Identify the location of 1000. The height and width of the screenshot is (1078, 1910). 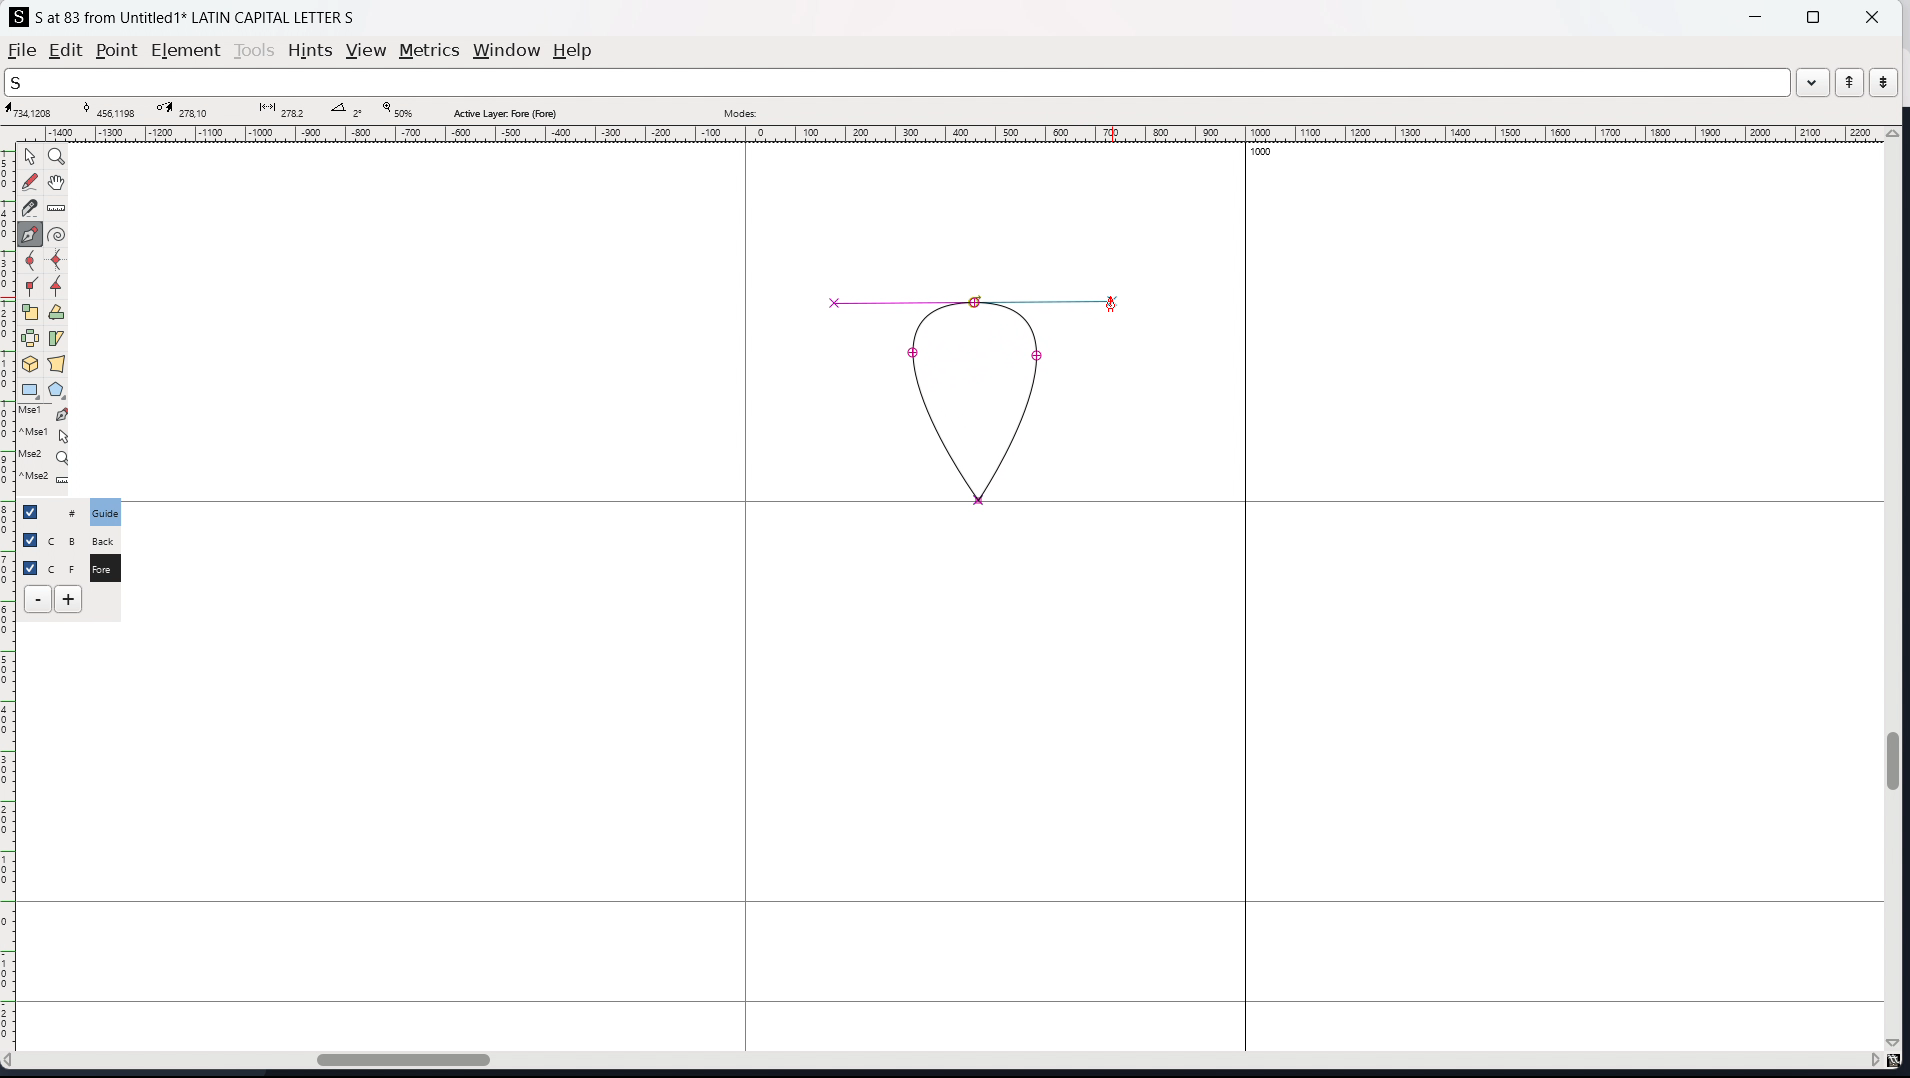
(1267, 154).